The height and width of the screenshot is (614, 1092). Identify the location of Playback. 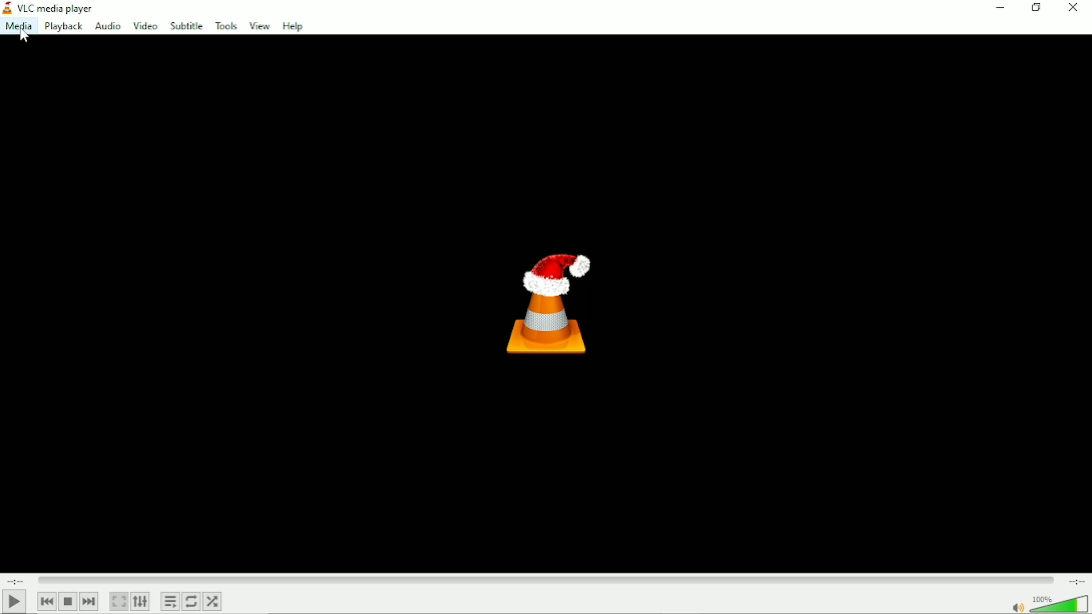
(63, 27).